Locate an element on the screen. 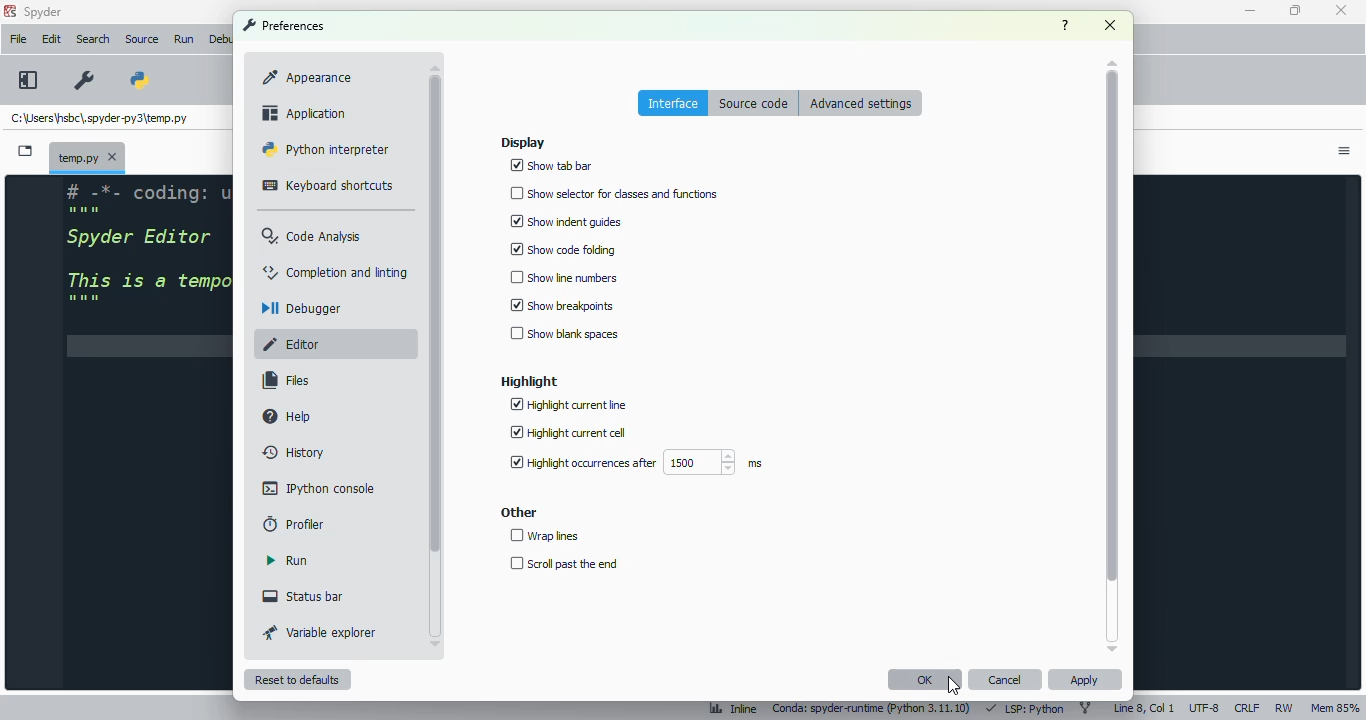  show tab bar is located at coordinates (551, 166).